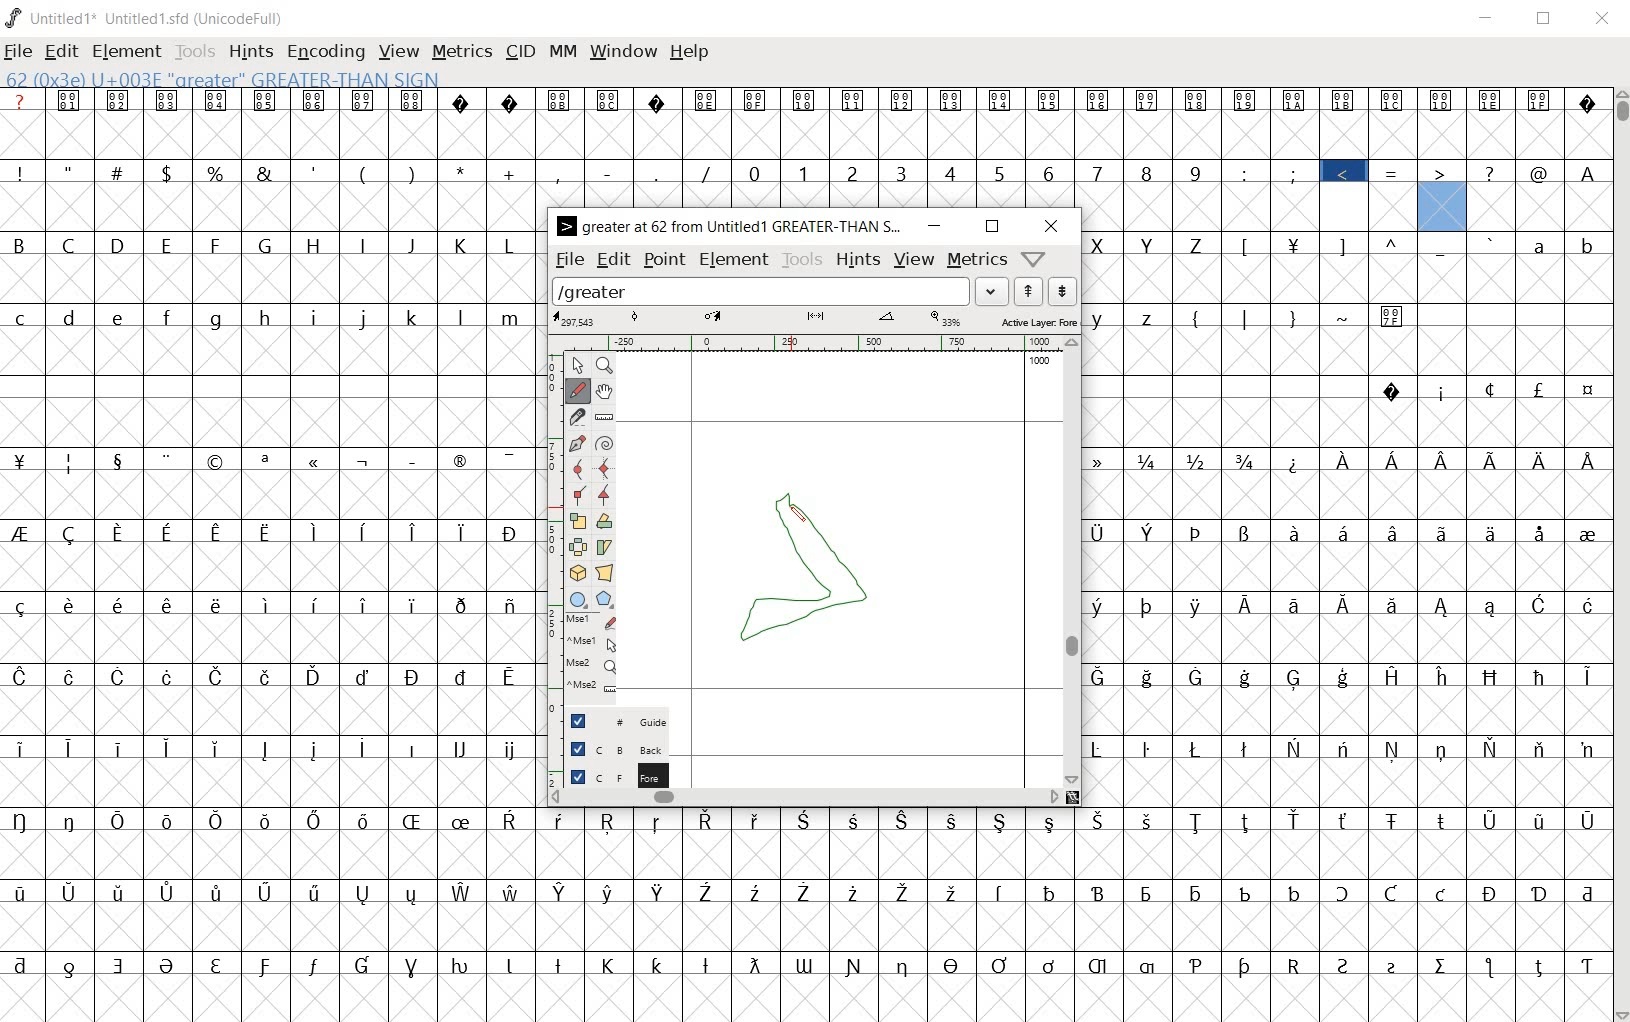 This screenshot has width=1630, height=1022. Describe the element at coordinates (803, 261) in the screenshot. I see `tools` at that location.